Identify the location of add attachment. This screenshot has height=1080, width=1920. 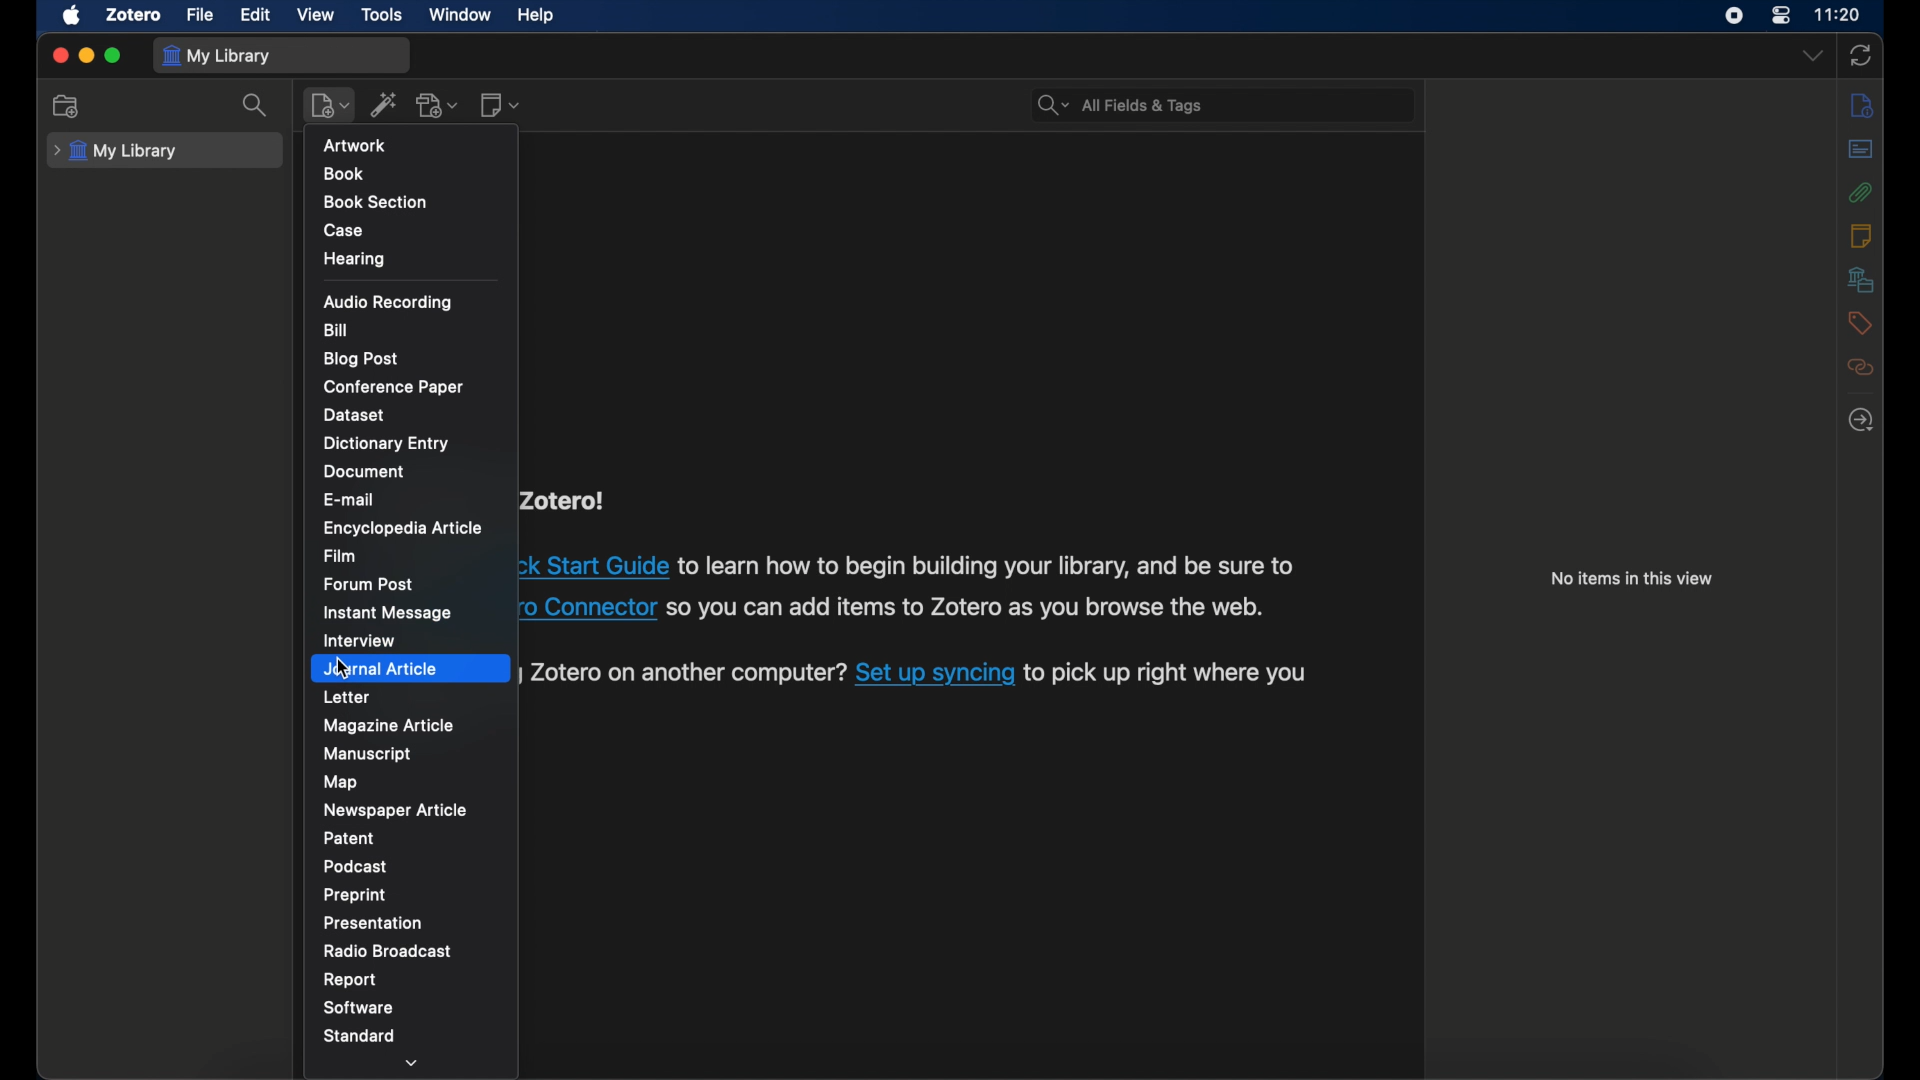
(438, 106).